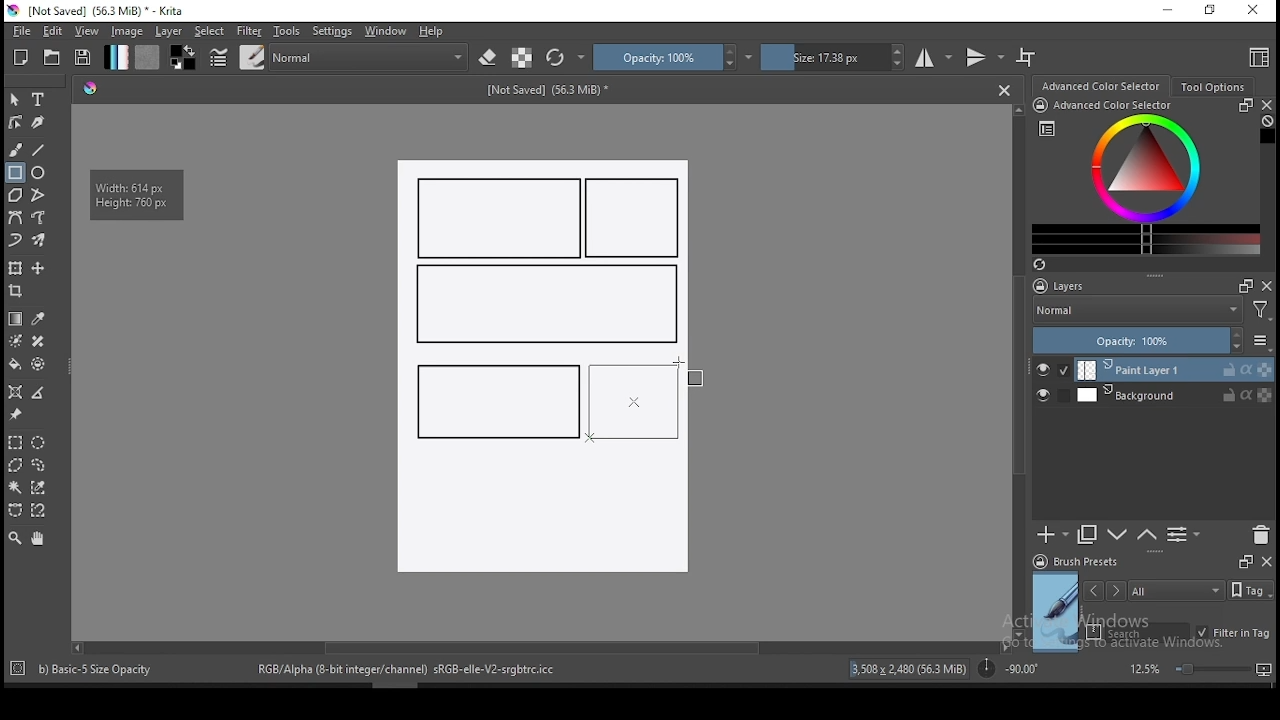  I want to click on blending mode, so click(370, 57).